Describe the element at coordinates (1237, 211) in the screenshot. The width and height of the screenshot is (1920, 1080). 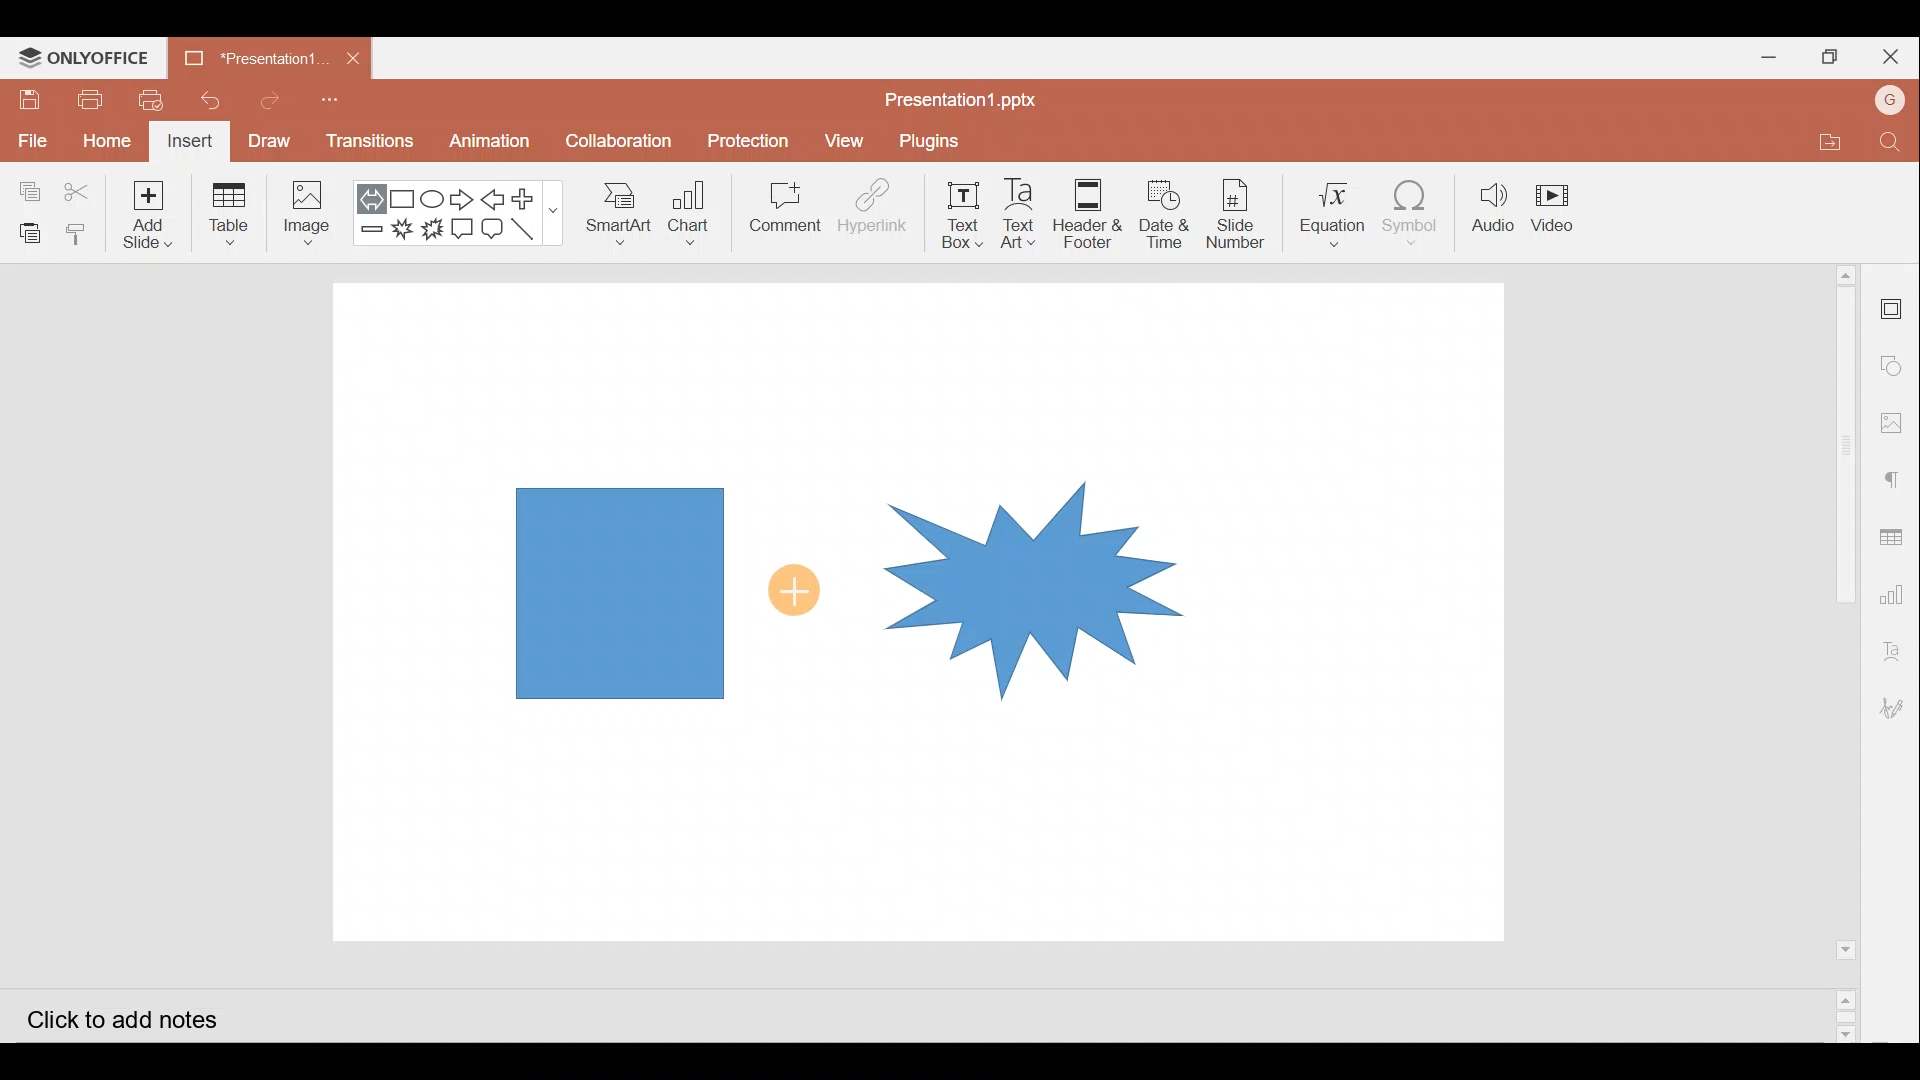
I see `Slide number` at that location.